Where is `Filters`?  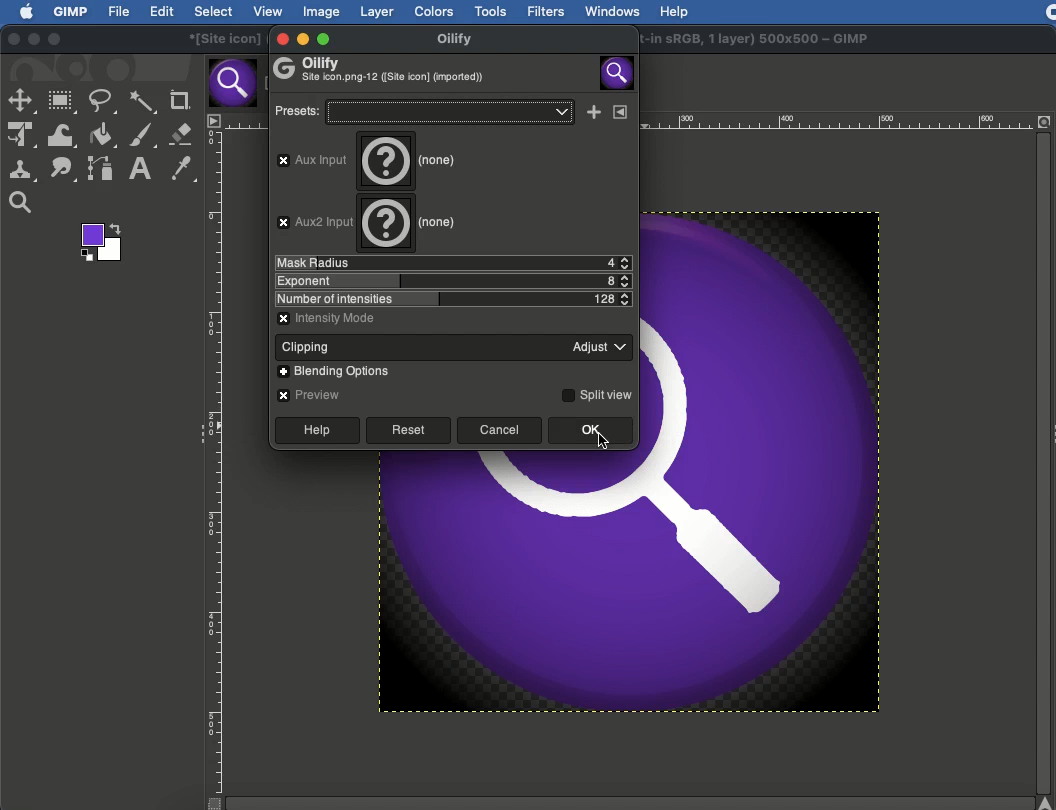
Filters is located at coordinates (547, 11).